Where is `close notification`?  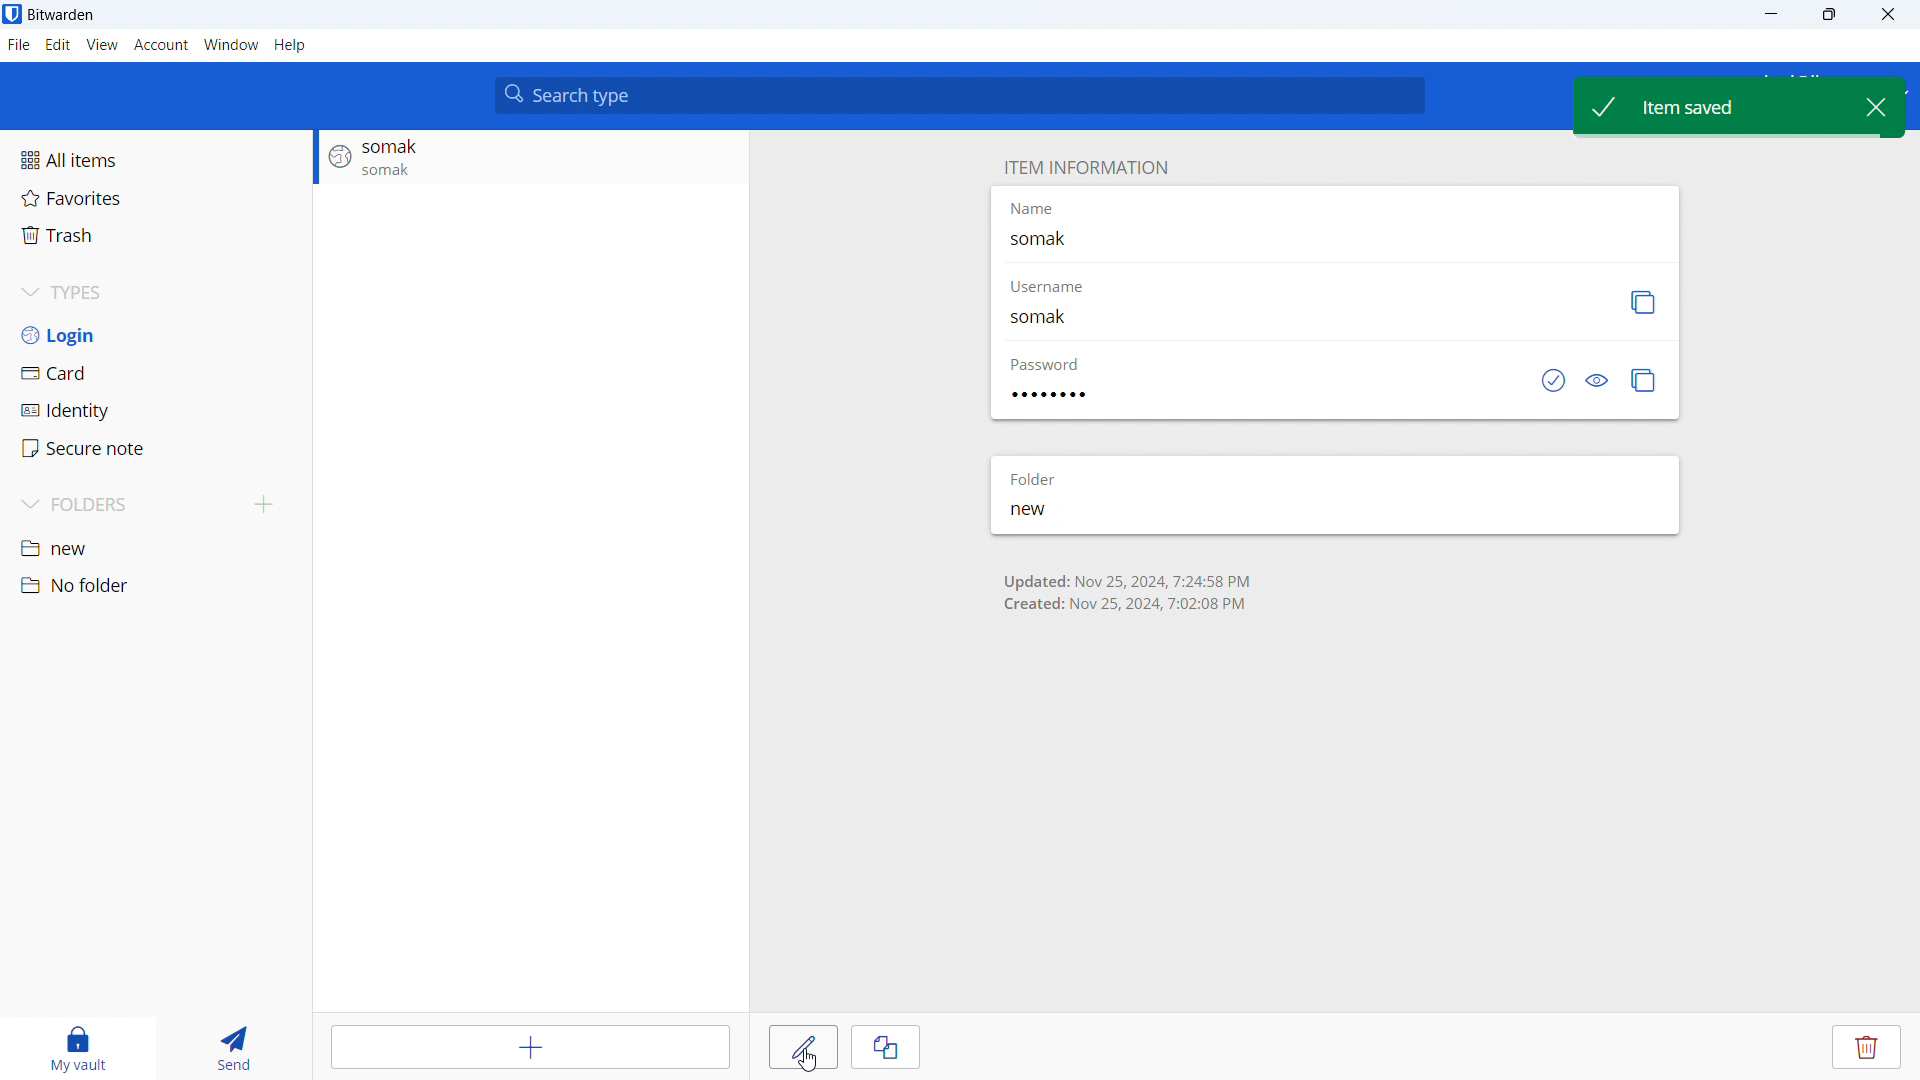
close notification is located at coordinates (1878, 106).